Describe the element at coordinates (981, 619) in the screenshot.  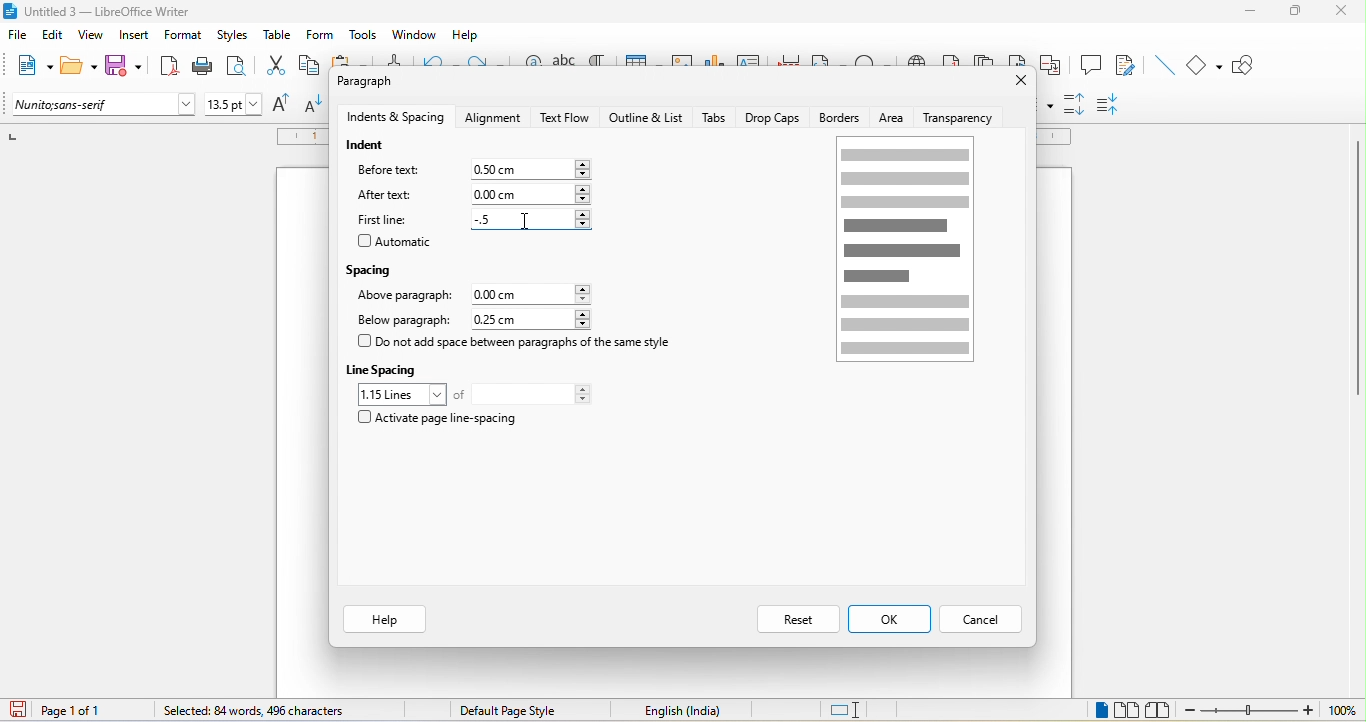
I see `cancel` at that location.